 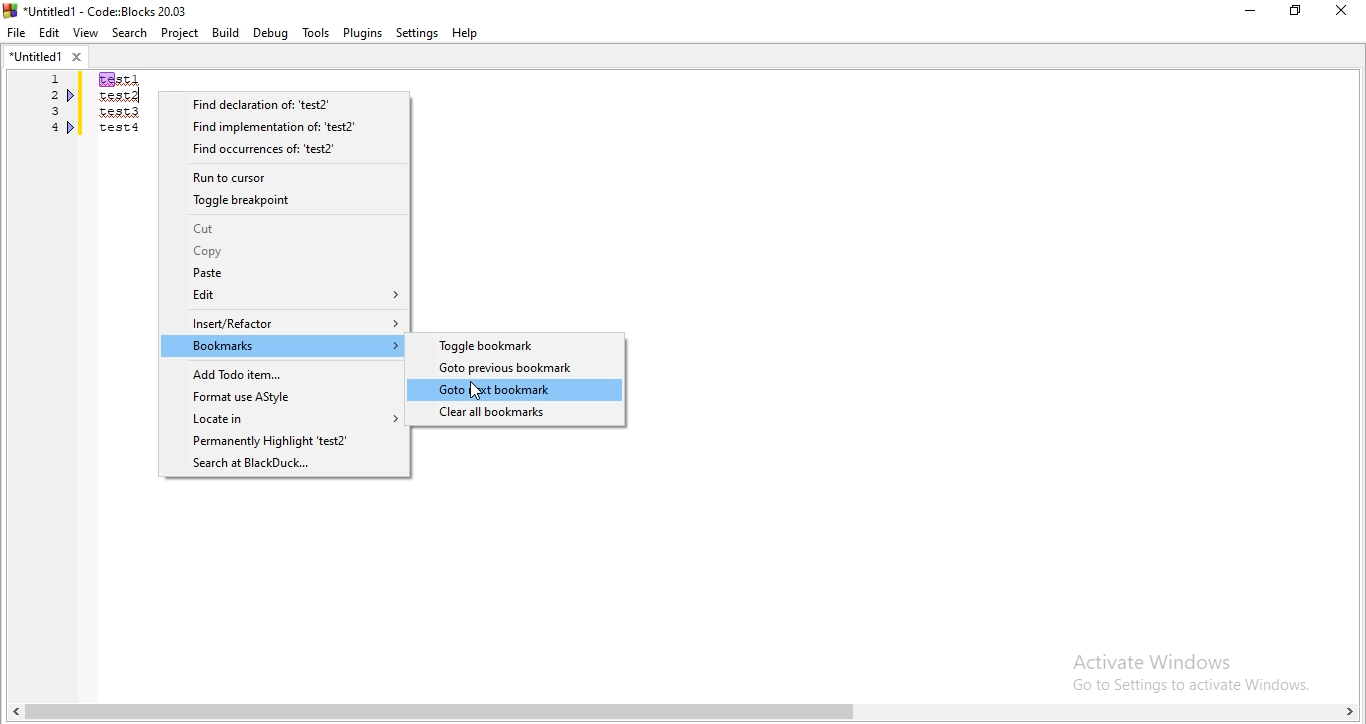 I want to click on Settings , so click(x=417, y=34).